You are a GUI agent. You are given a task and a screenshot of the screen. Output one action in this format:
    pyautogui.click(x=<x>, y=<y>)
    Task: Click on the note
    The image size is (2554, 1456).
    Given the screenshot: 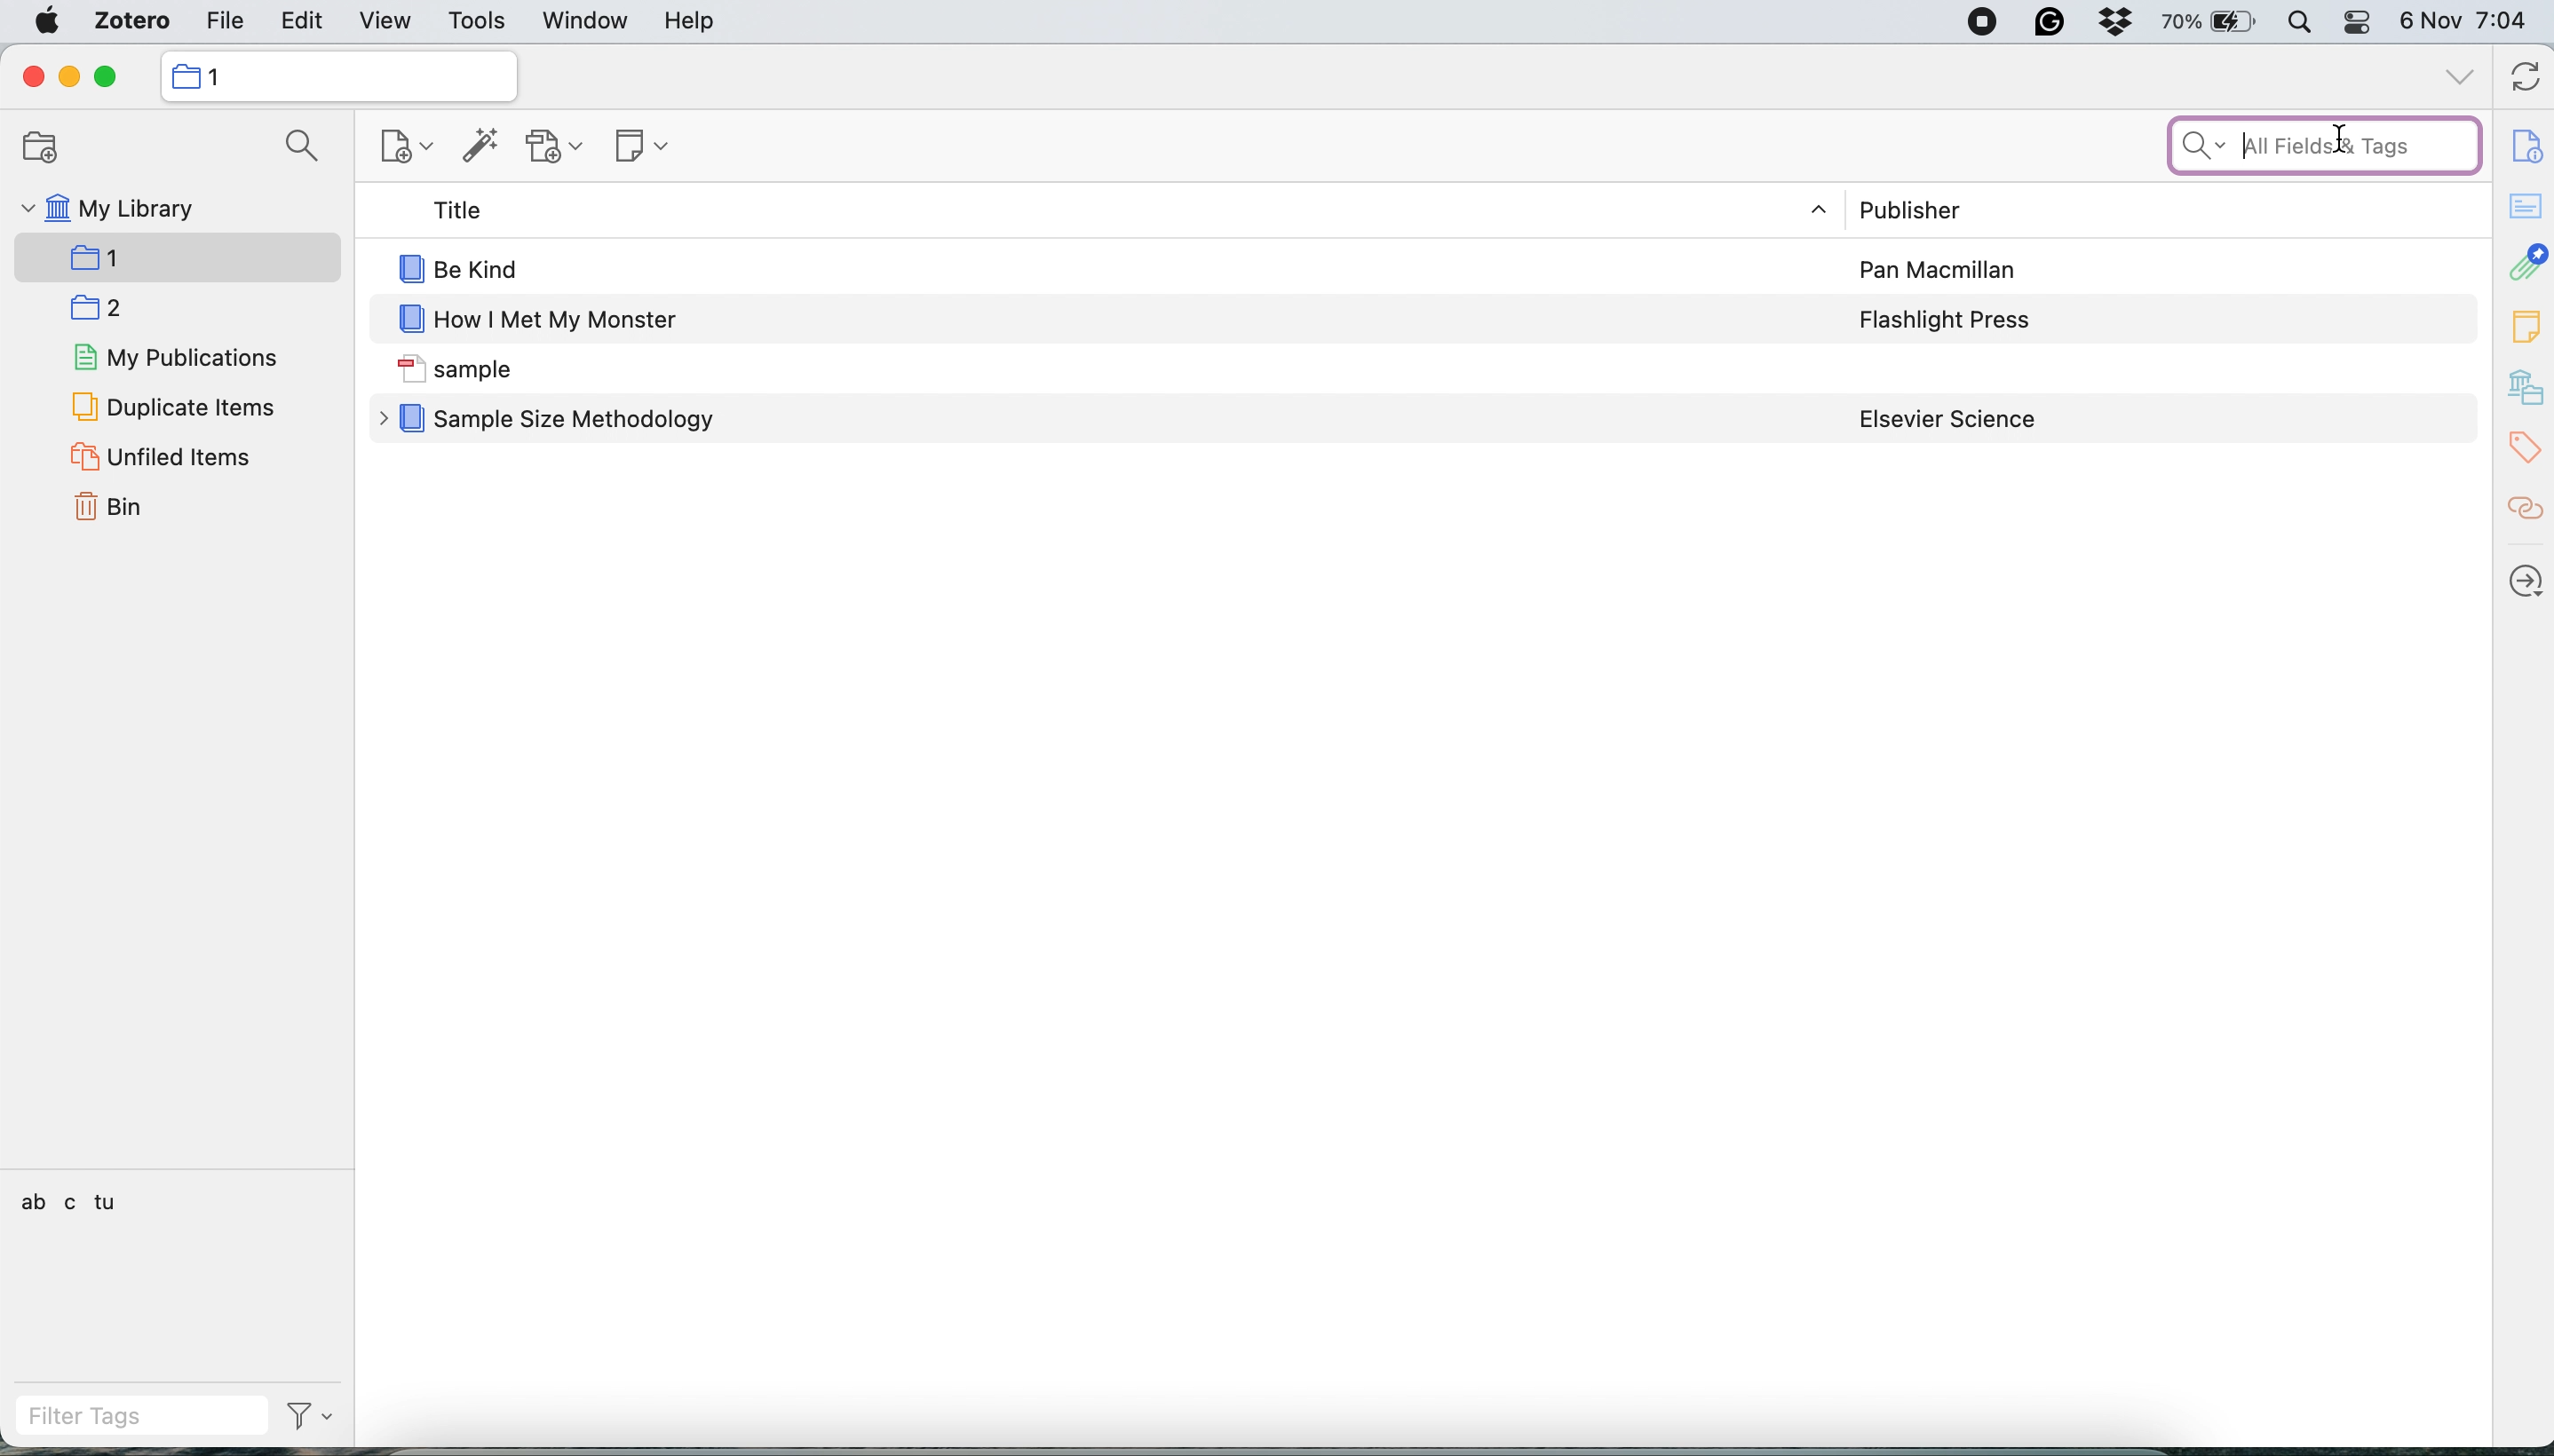 What is the action you would take?
    pyautogui.click(x=2525, y=326)
    